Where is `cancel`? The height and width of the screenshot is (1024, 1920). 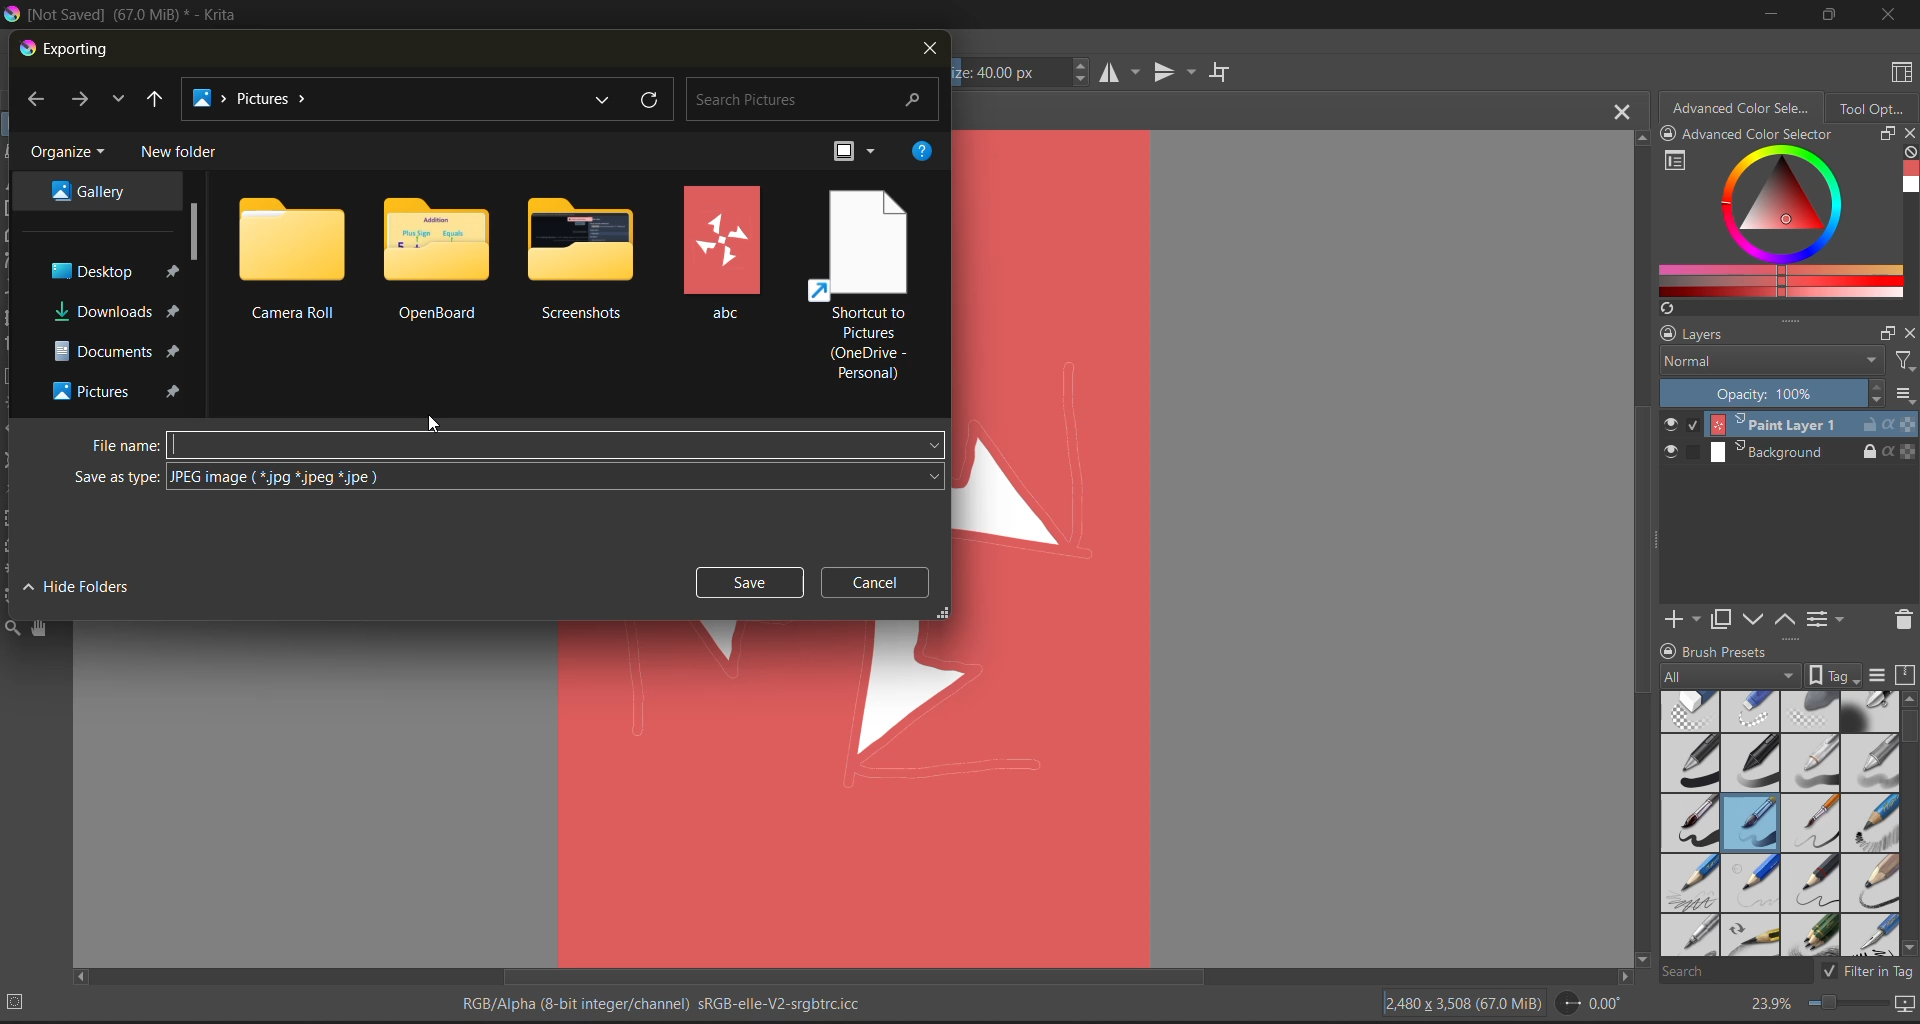 cancel is located at coordinates (875, 580).